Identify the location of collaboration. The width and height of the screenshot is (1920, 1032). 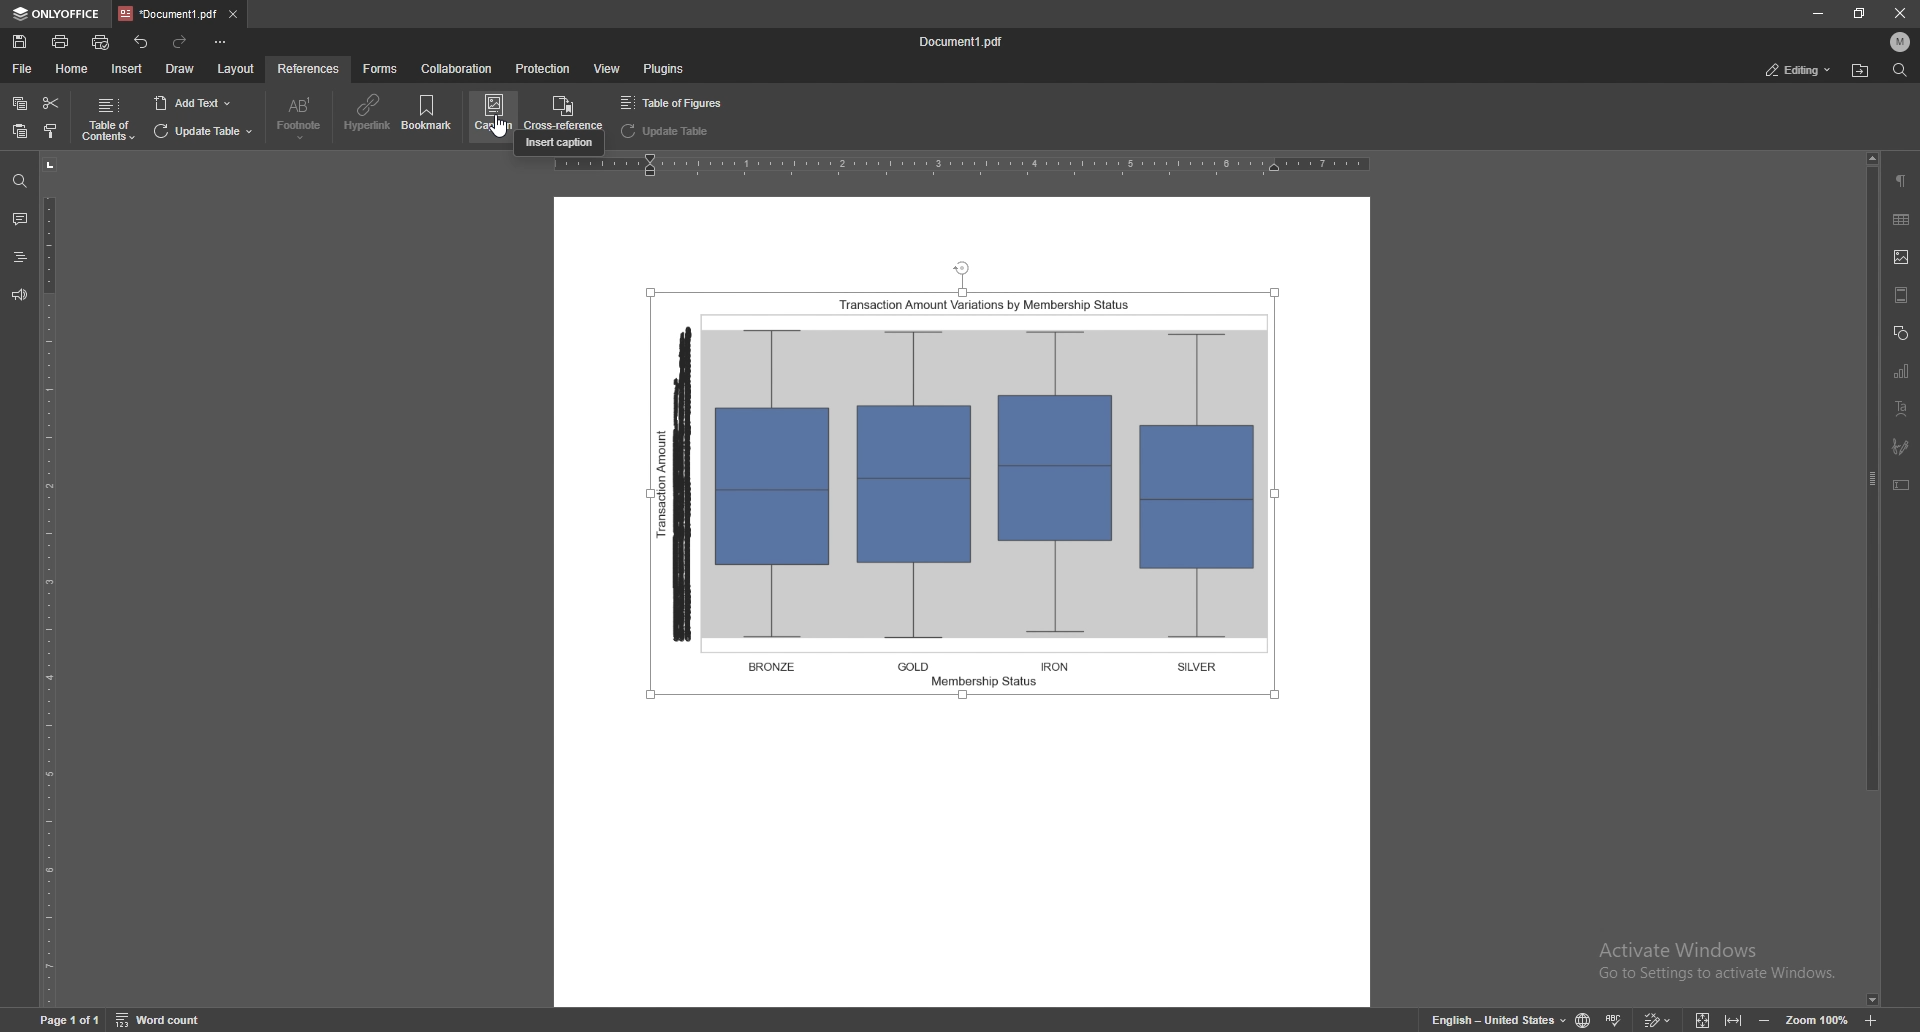
(458, 69).